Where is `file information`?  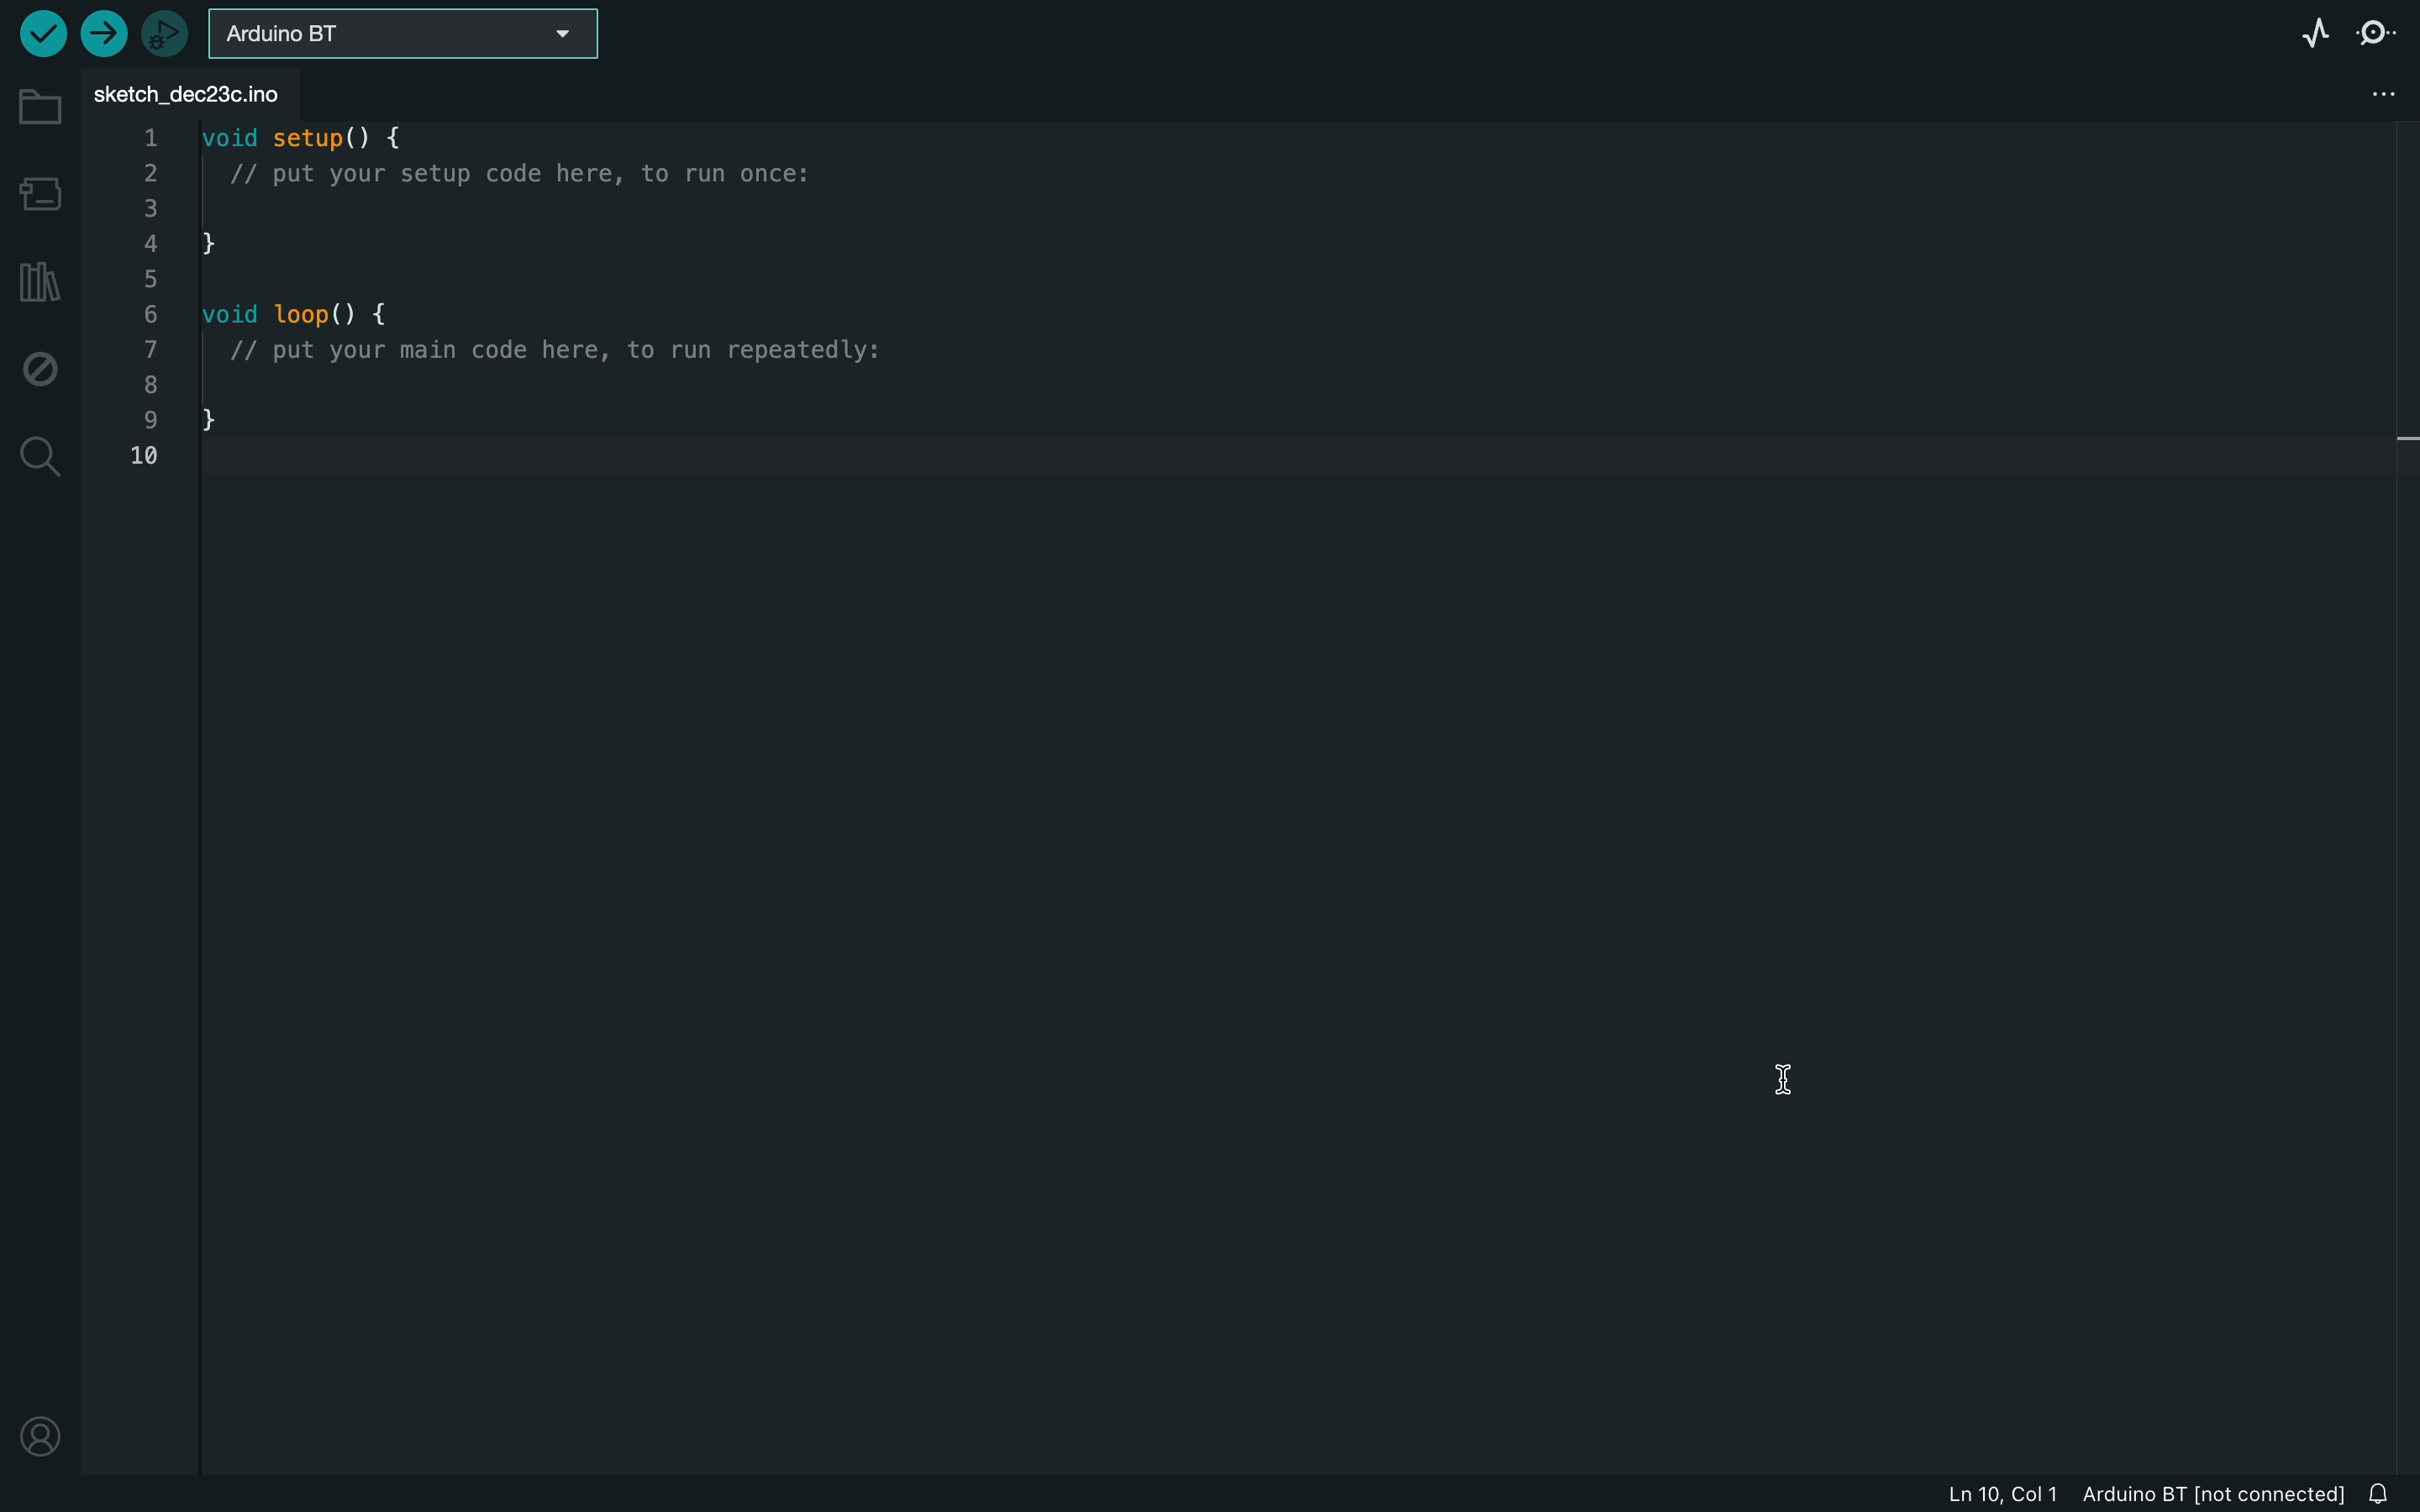
file information is located at coordinates (2145, 1494).